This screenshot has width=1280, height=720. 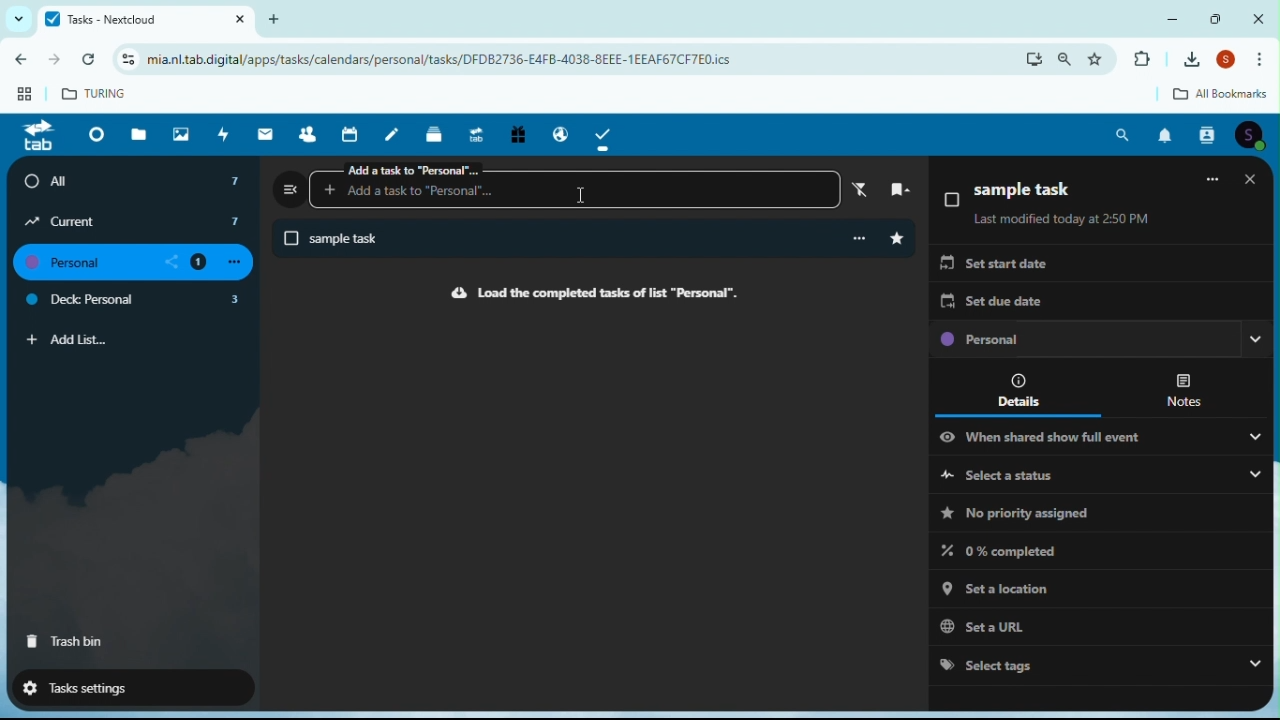 What do you see at coordinates (1014, 513) in the screenshot?
I see `No priority assignment` at bounding box center [1014, 513].